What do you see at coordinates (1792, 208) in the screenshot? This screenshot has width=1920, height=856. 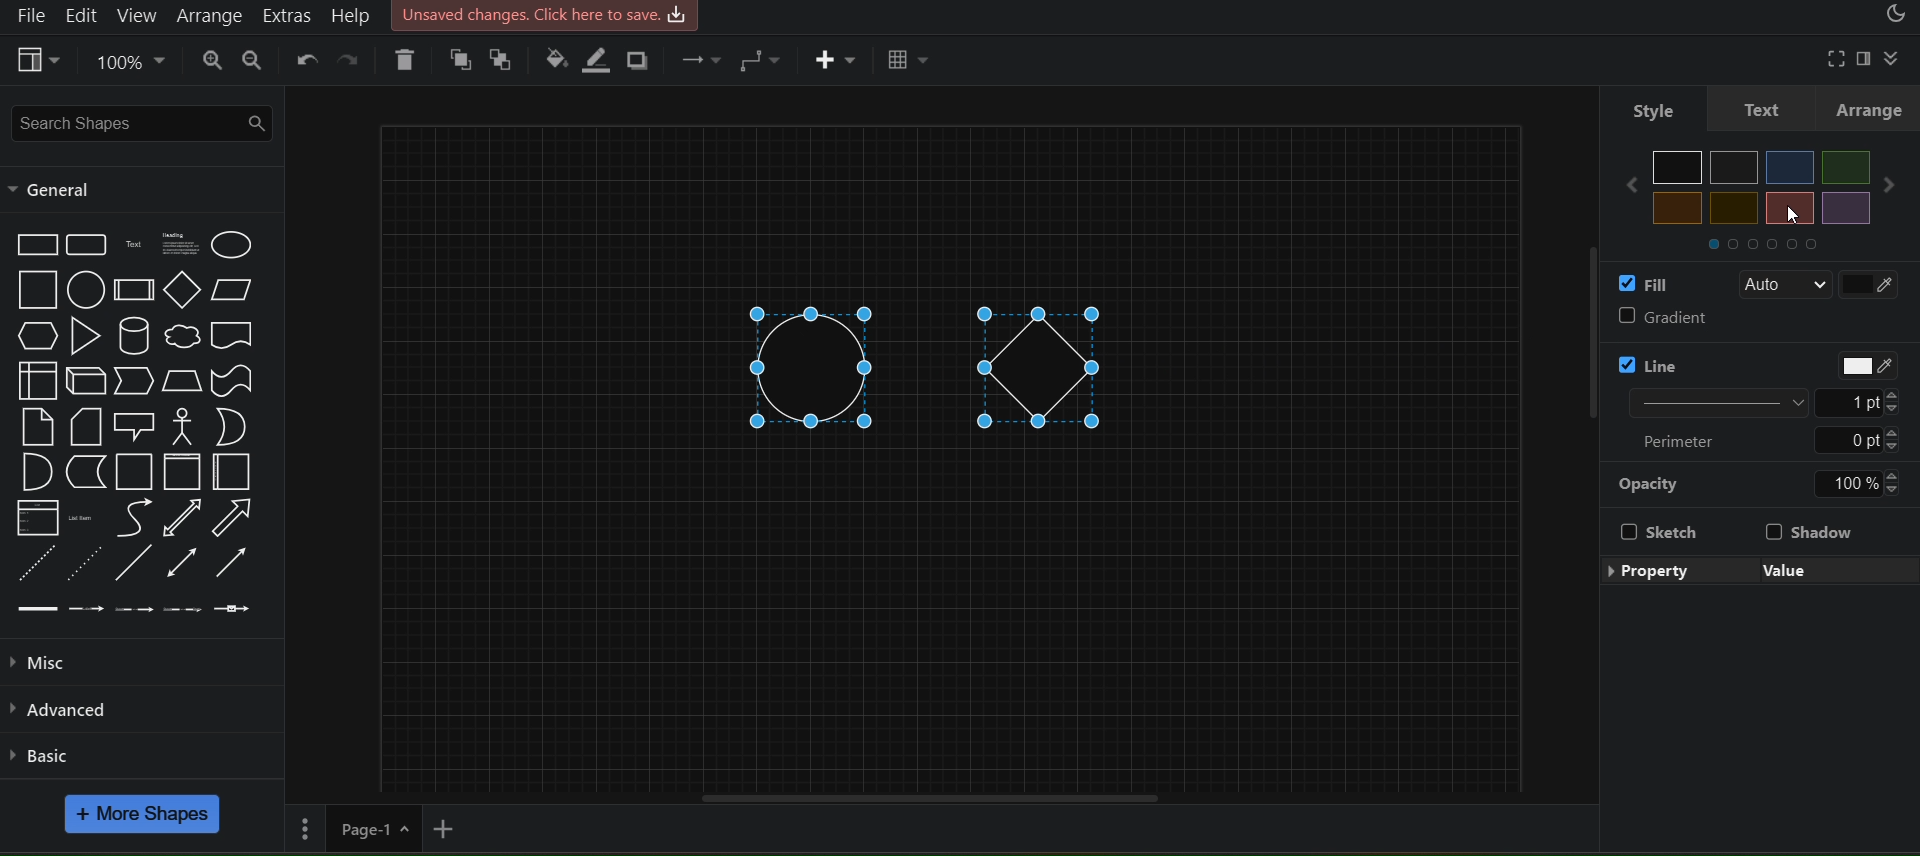 I see `` at bounding box center [1792, 208].